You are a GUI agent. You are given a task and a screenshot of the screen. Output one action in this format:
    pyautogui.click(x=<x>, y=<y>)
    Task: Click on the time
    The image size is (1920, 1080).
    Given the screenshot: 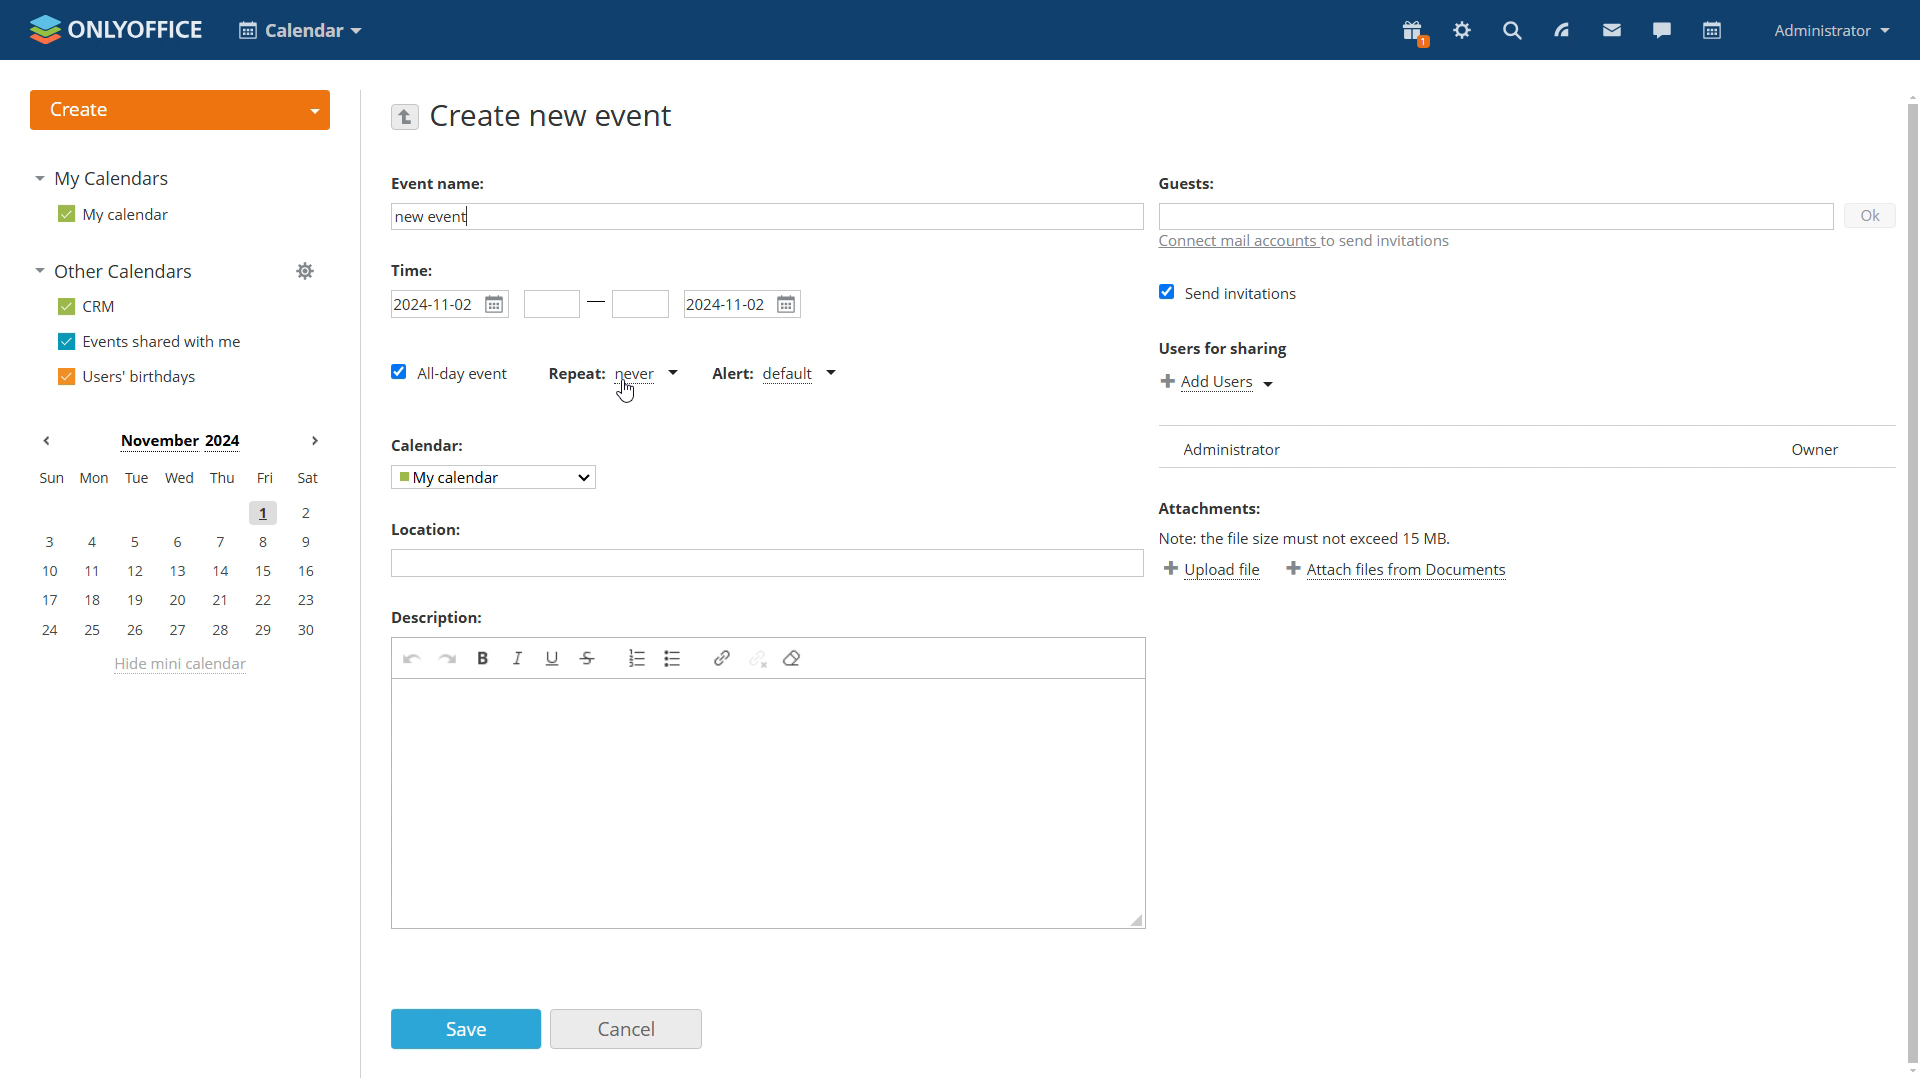 What is the action you would take?
    pyautogui.click(x=411, y=268)
    